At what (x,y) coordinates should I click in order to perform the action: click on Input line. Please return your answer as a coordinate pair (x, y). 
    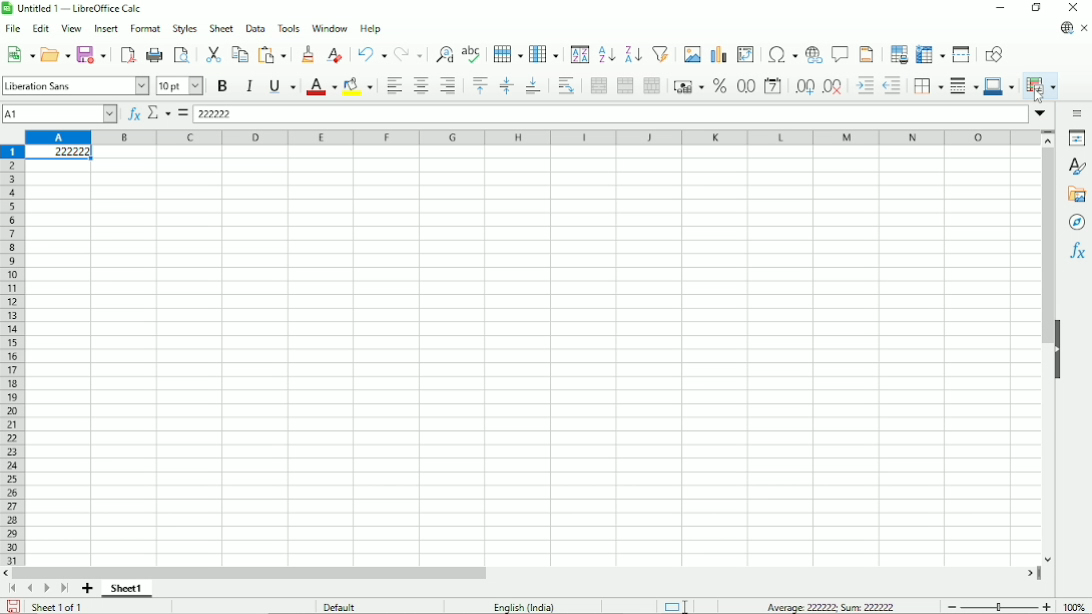
    Looking at the image, I should click on (612, 113).